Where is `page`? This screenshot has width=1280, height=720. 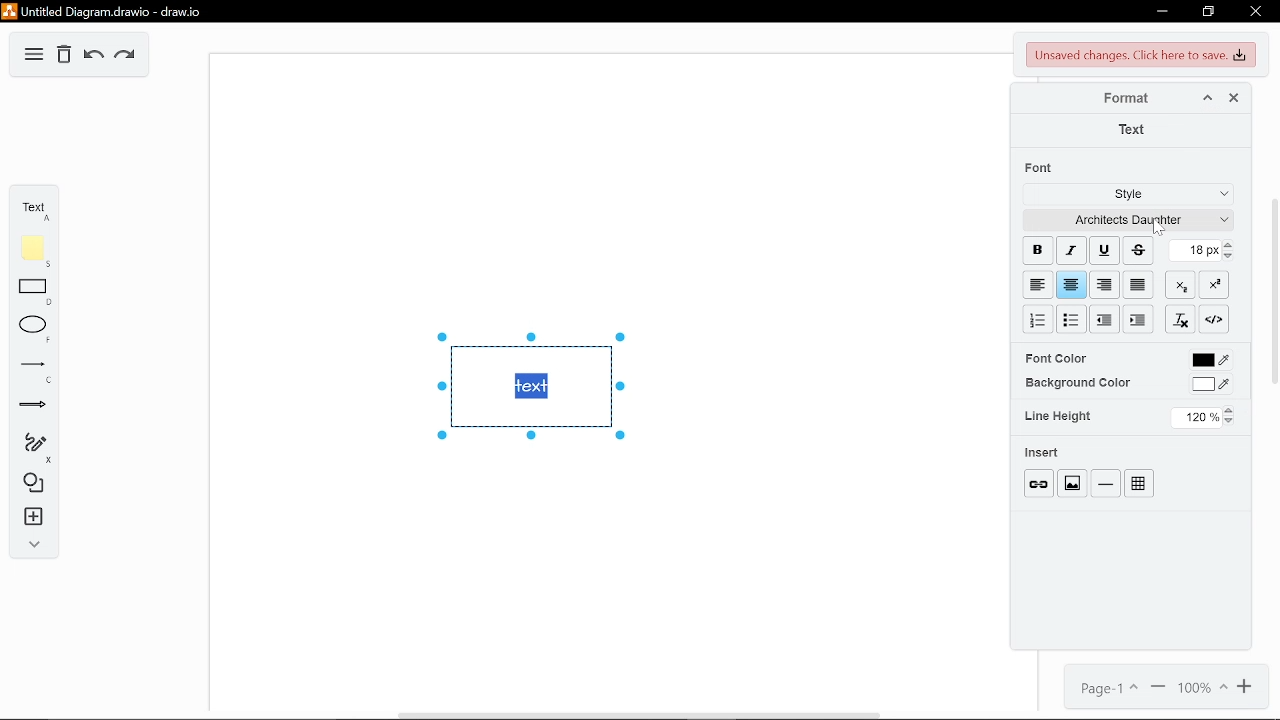
page is located at coordinates (1105, 686).